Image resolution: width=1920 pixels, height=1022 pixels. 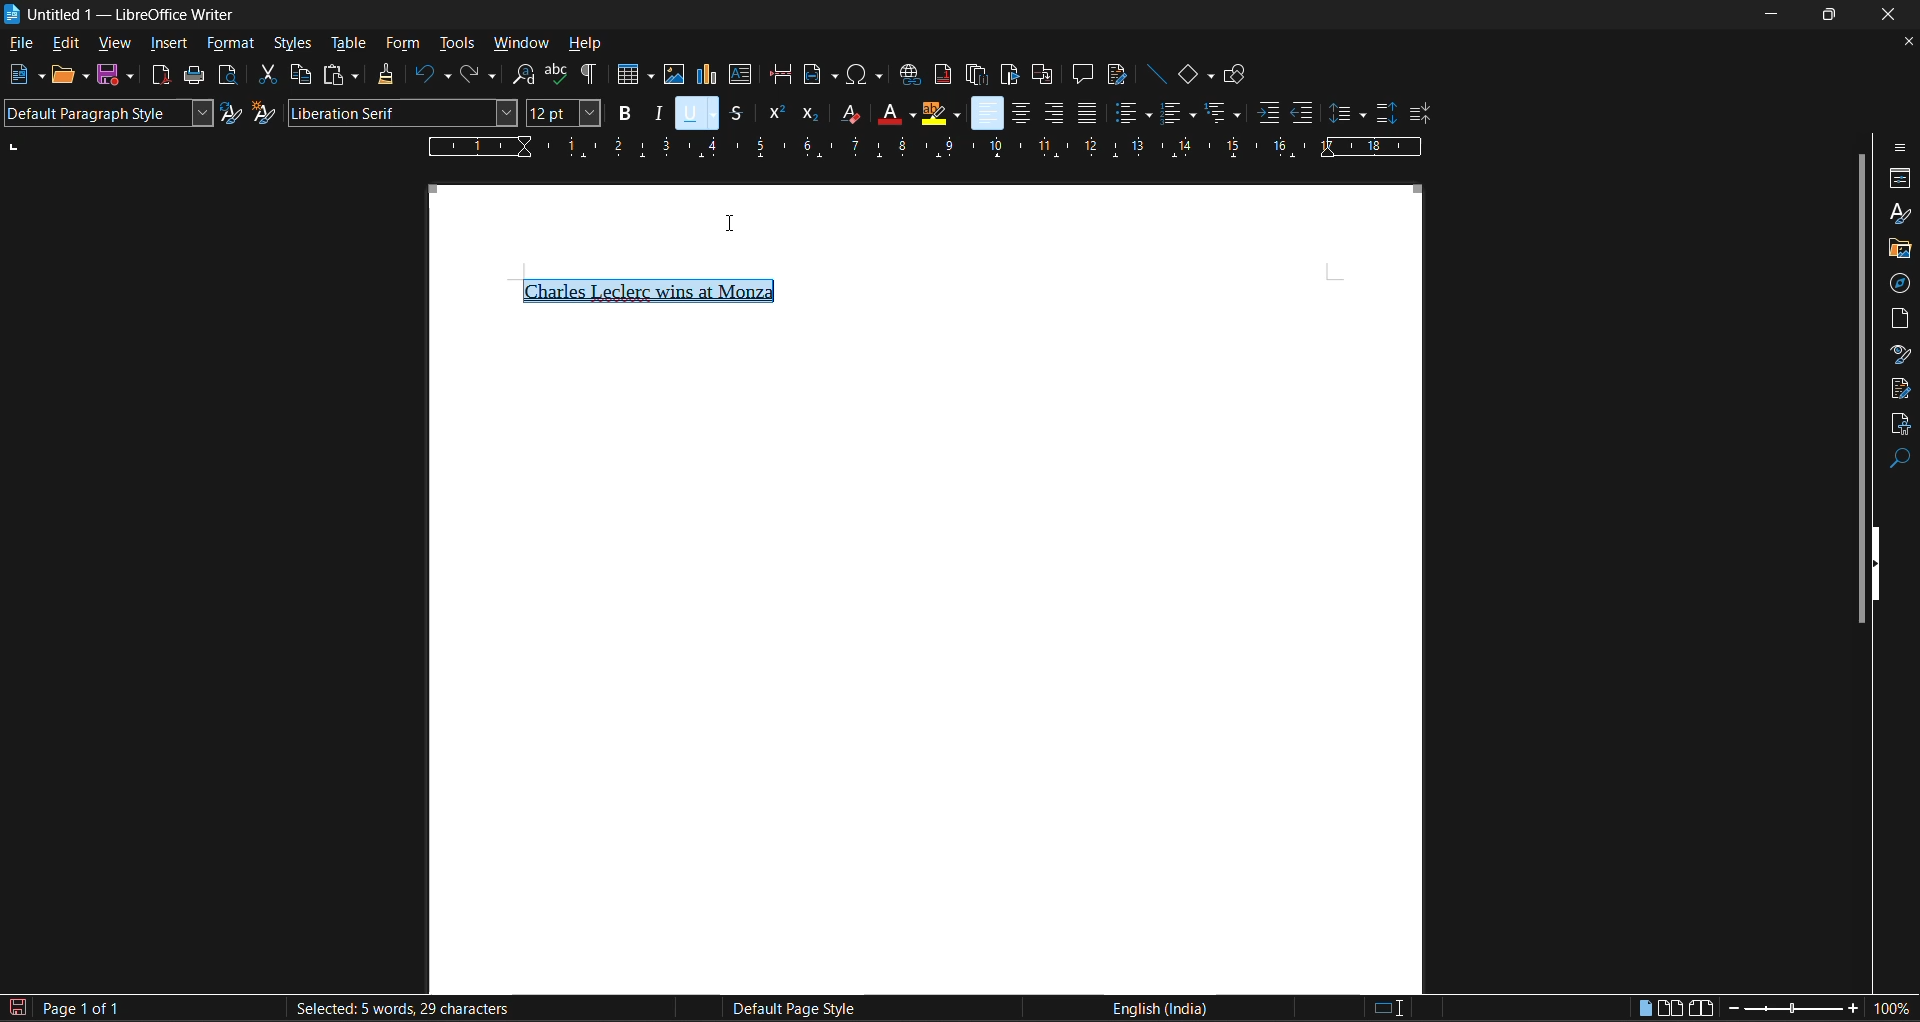 I want to click on subscript, so click(x=812, y=114).